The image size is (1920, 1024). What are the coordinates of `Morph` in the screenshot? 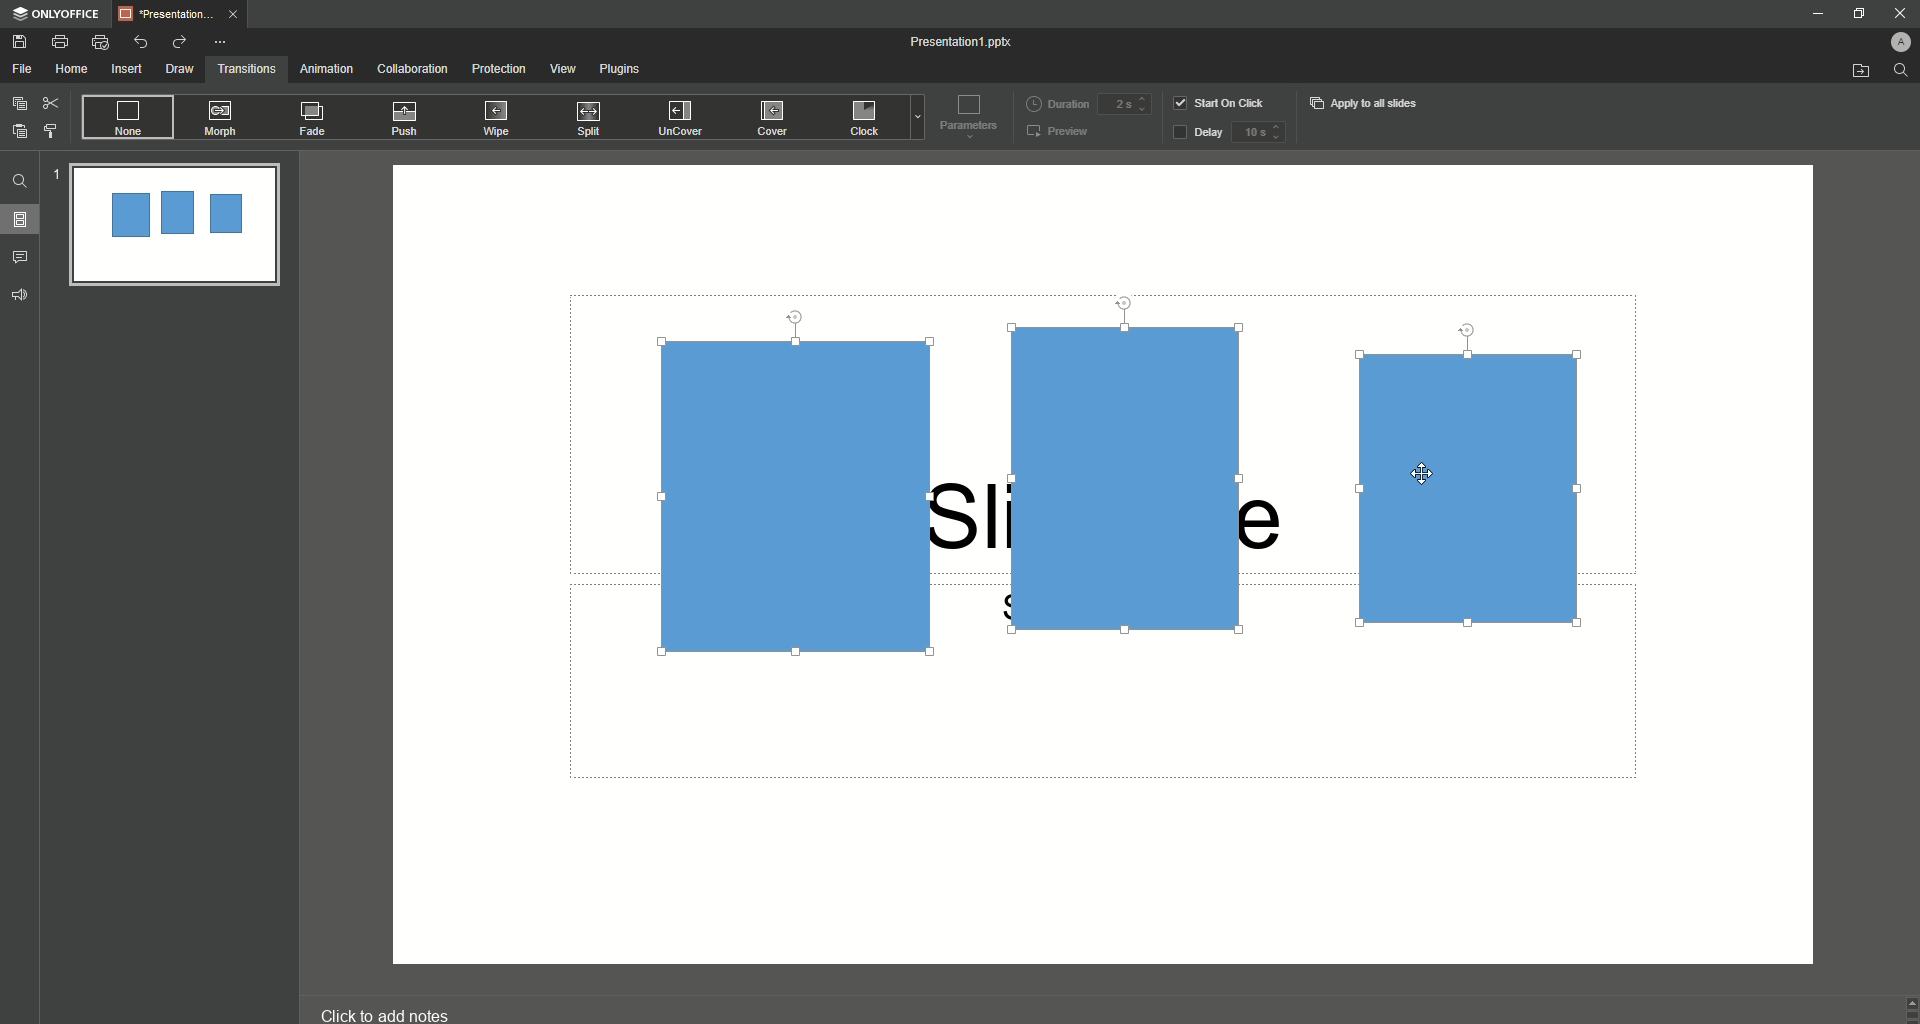 It's located at (223, 118).